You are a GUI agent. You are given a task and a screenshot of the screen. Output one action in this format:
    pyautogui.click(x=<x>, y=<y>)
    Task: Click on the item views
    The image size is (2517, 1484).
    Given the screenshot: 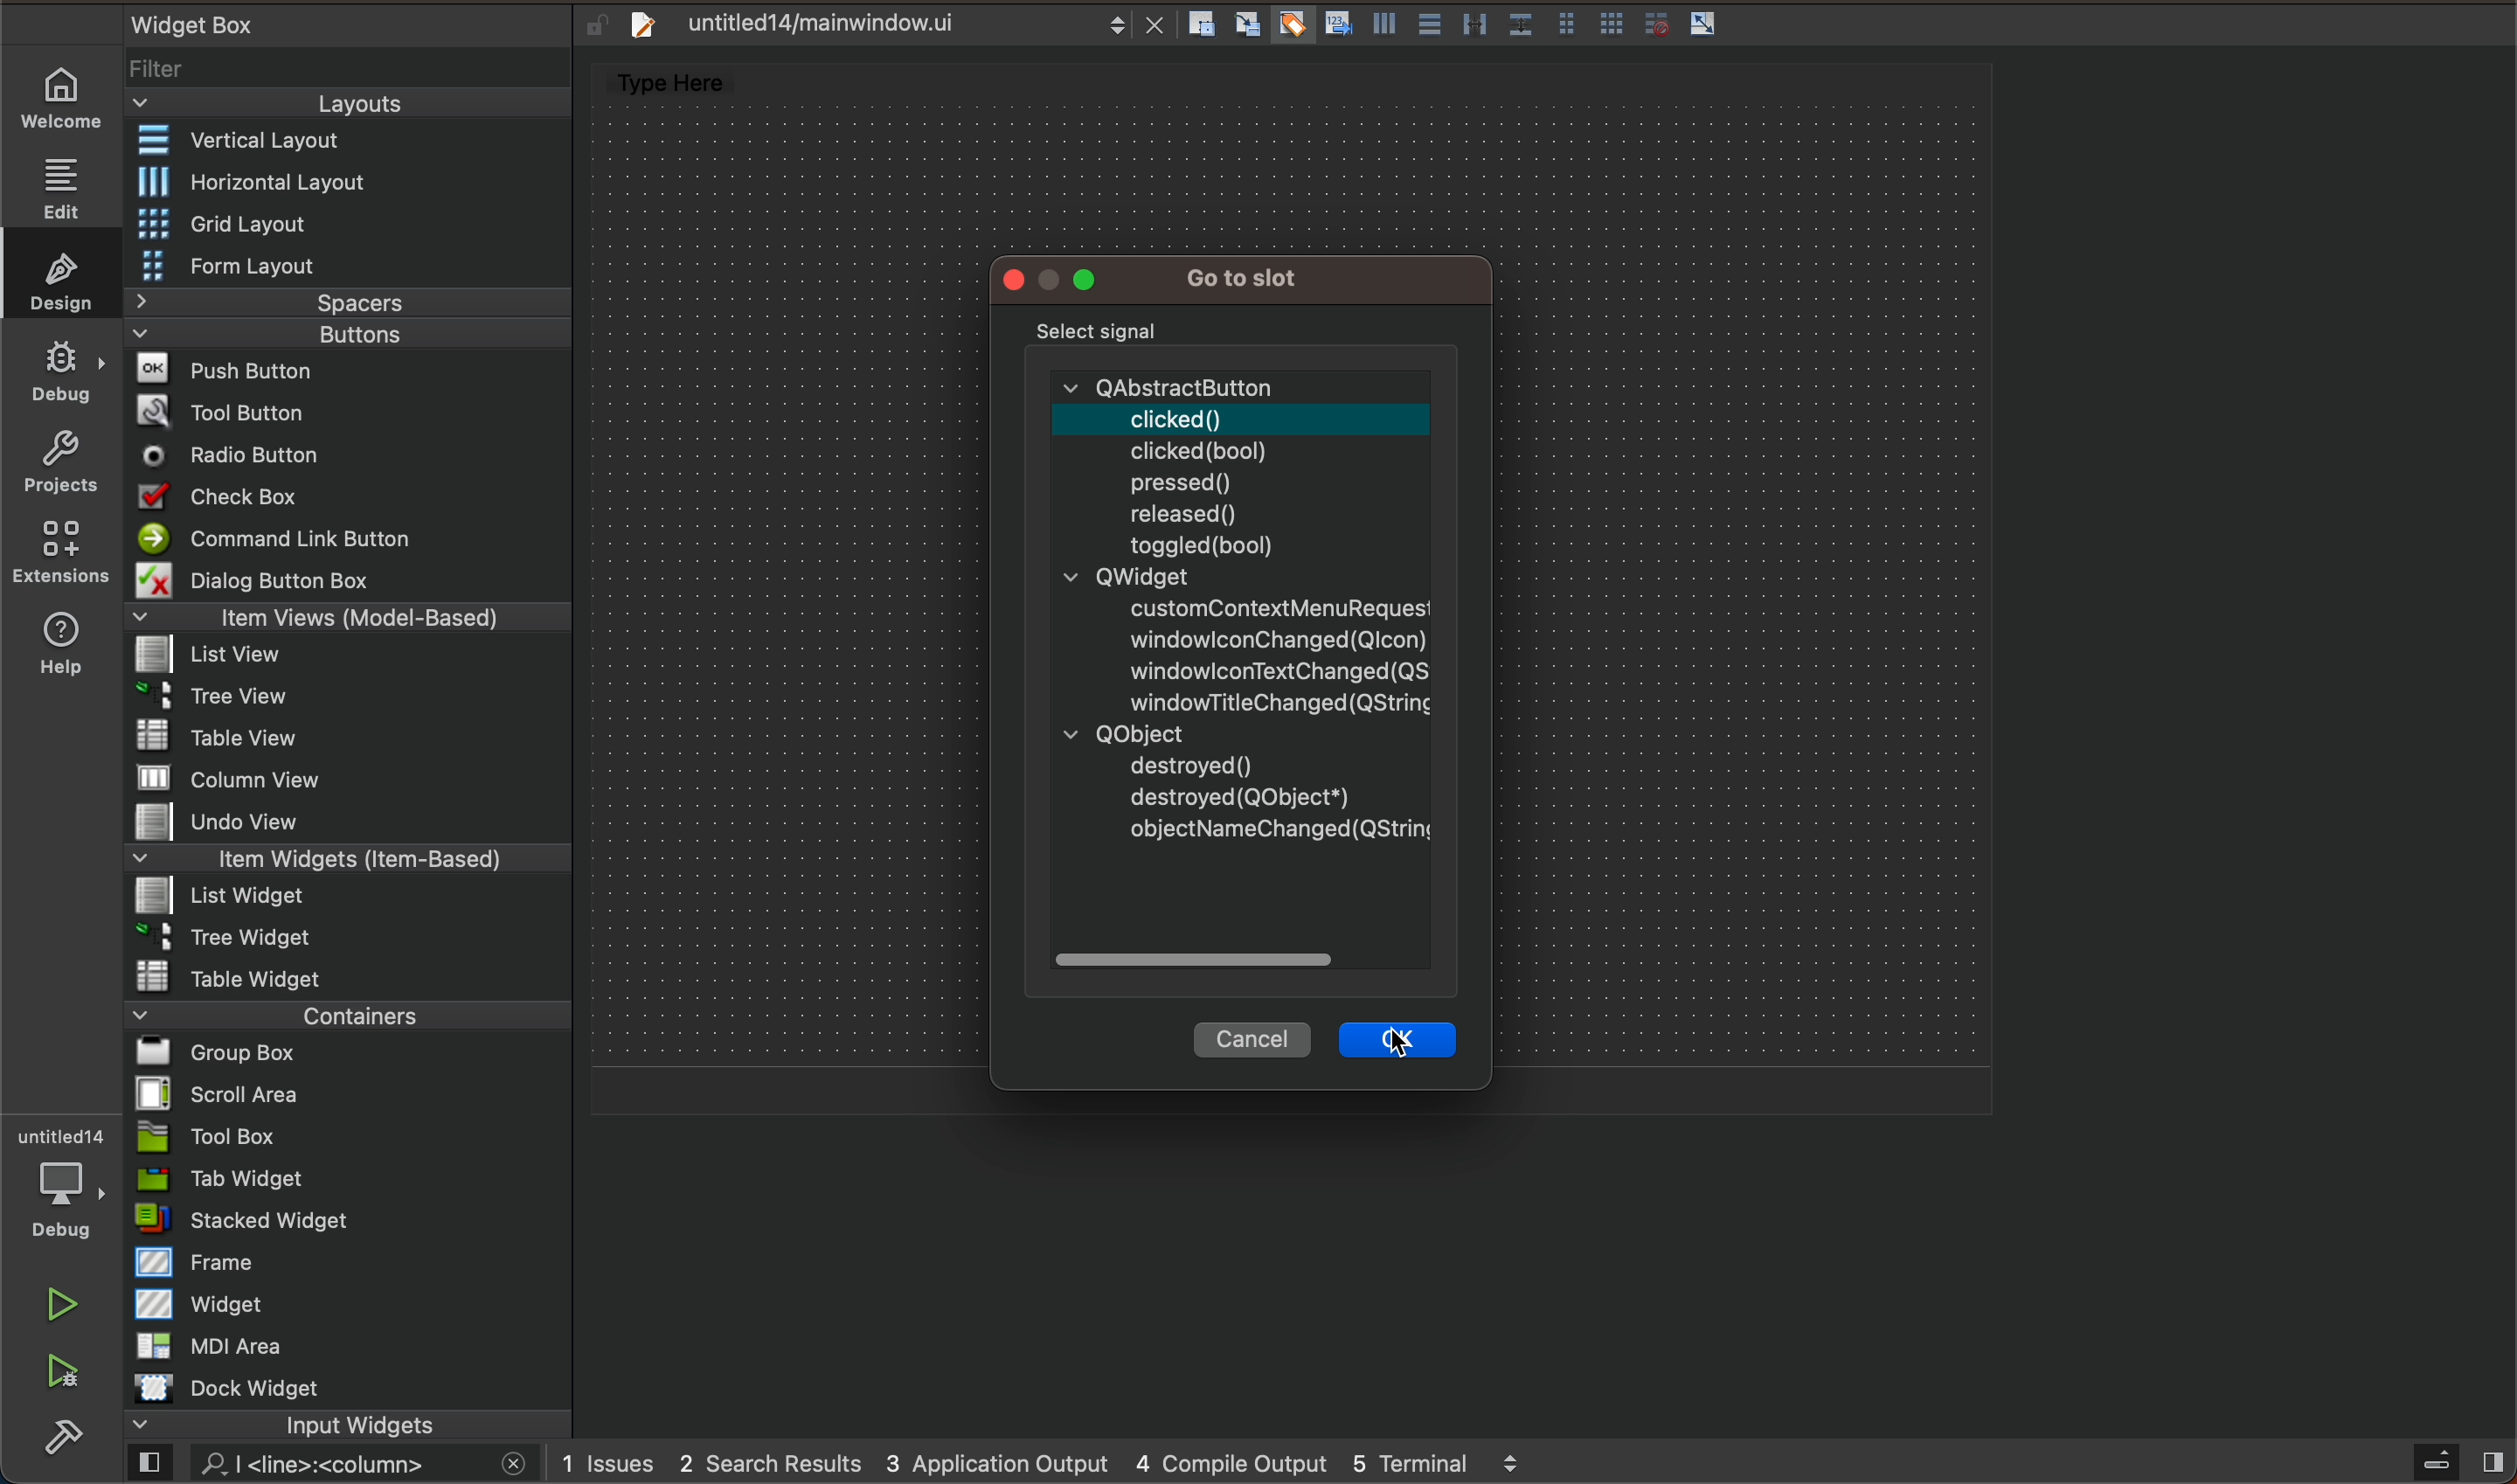 What is the action you would take?
    pyautogui.click(x=350, y=621)
    